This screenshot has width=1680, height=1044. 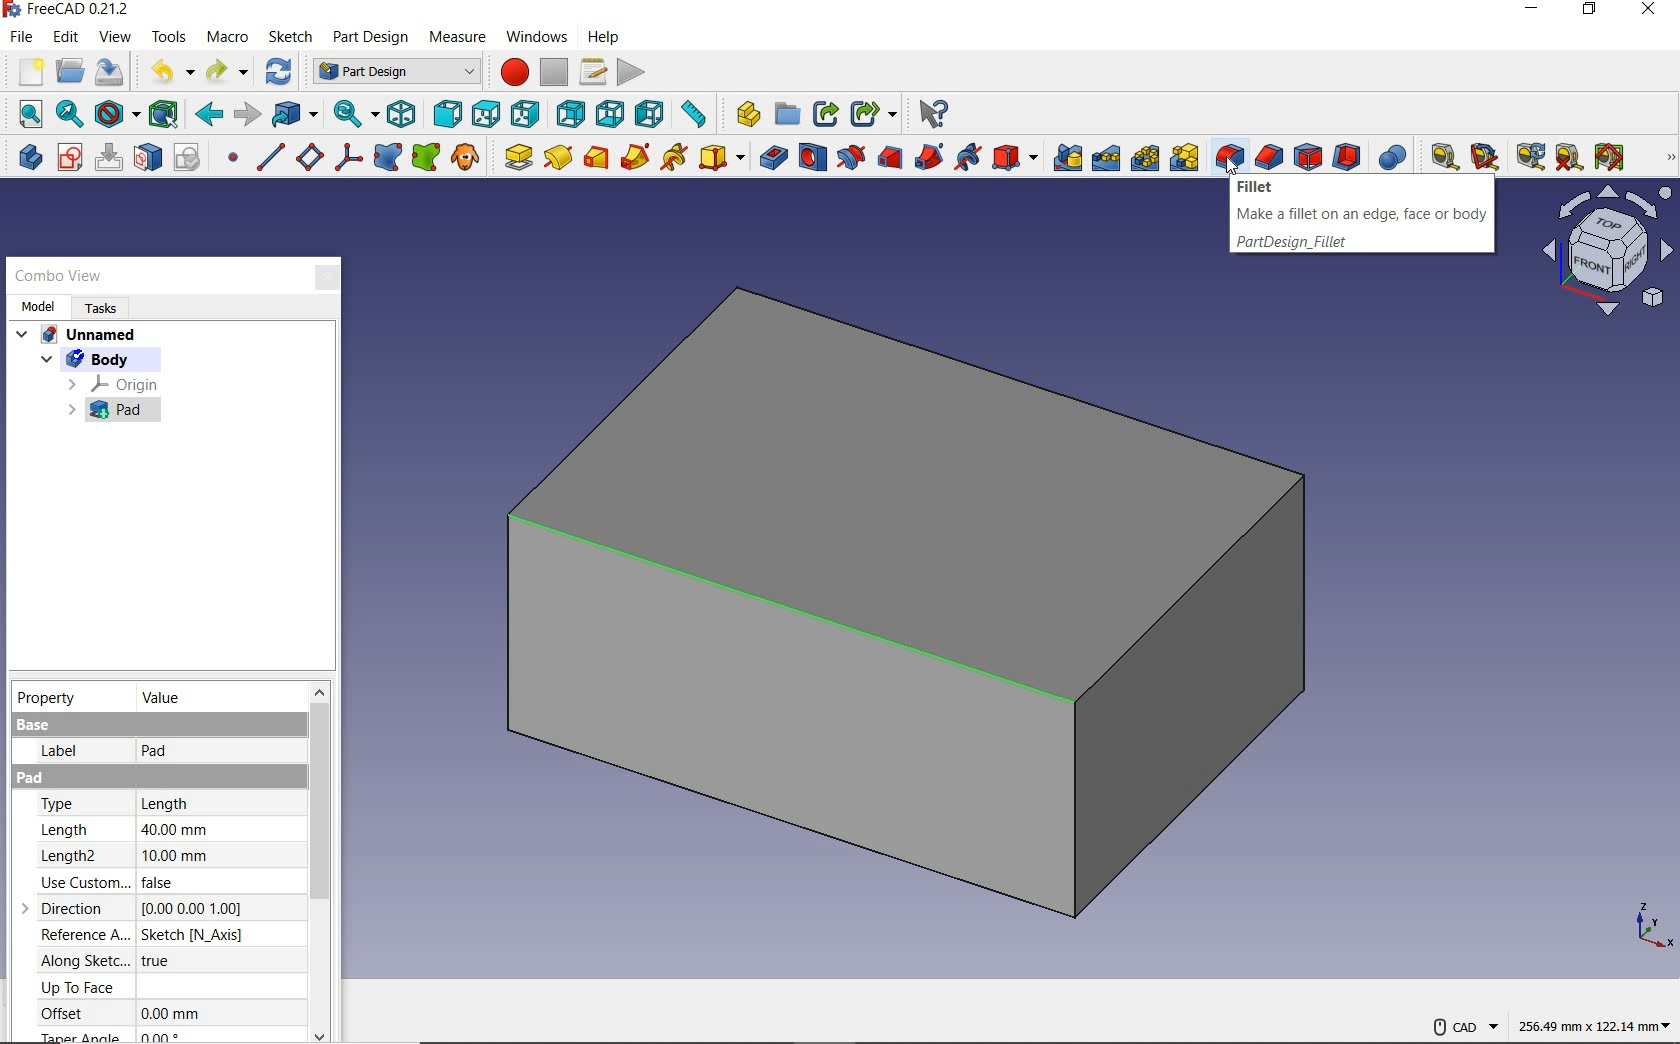 I want to click on go to linked object, so click(x=295, y=115).